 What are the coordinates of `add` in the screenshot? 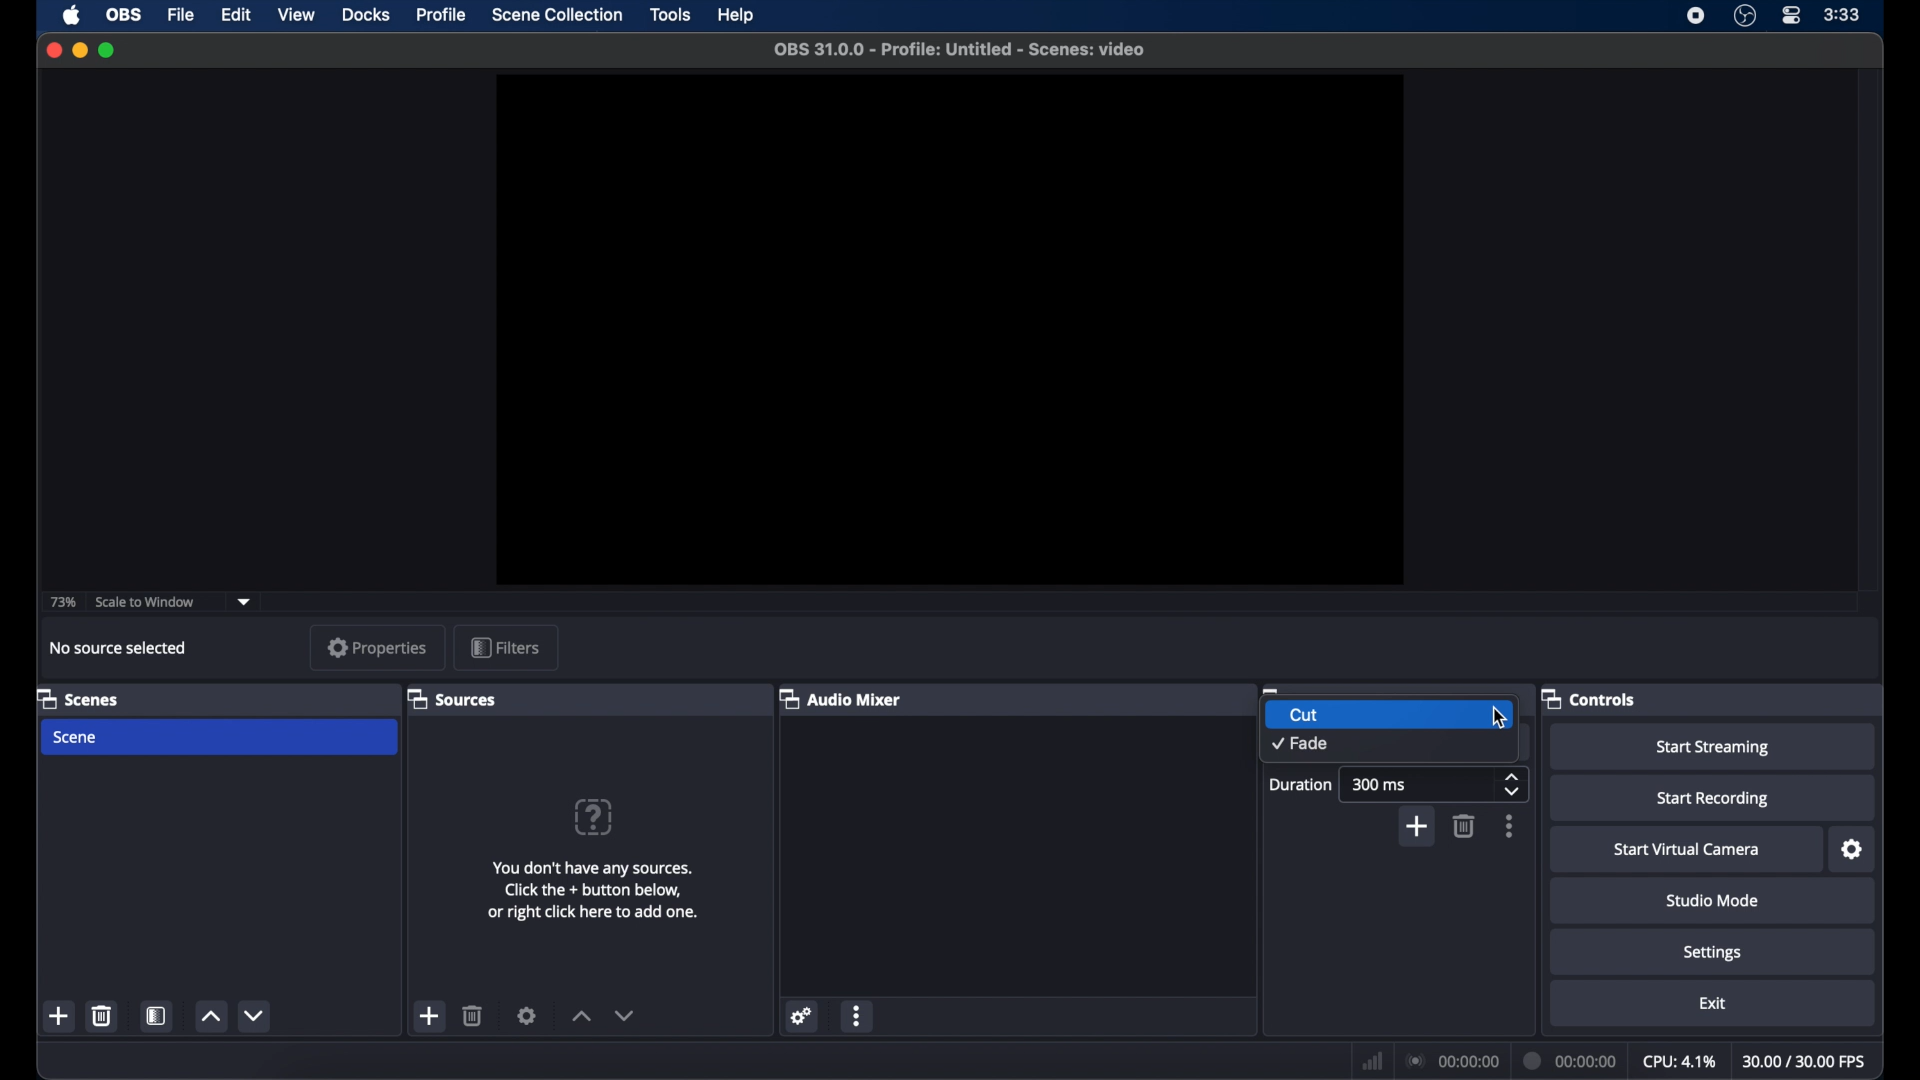 It's located at (1416, 826).